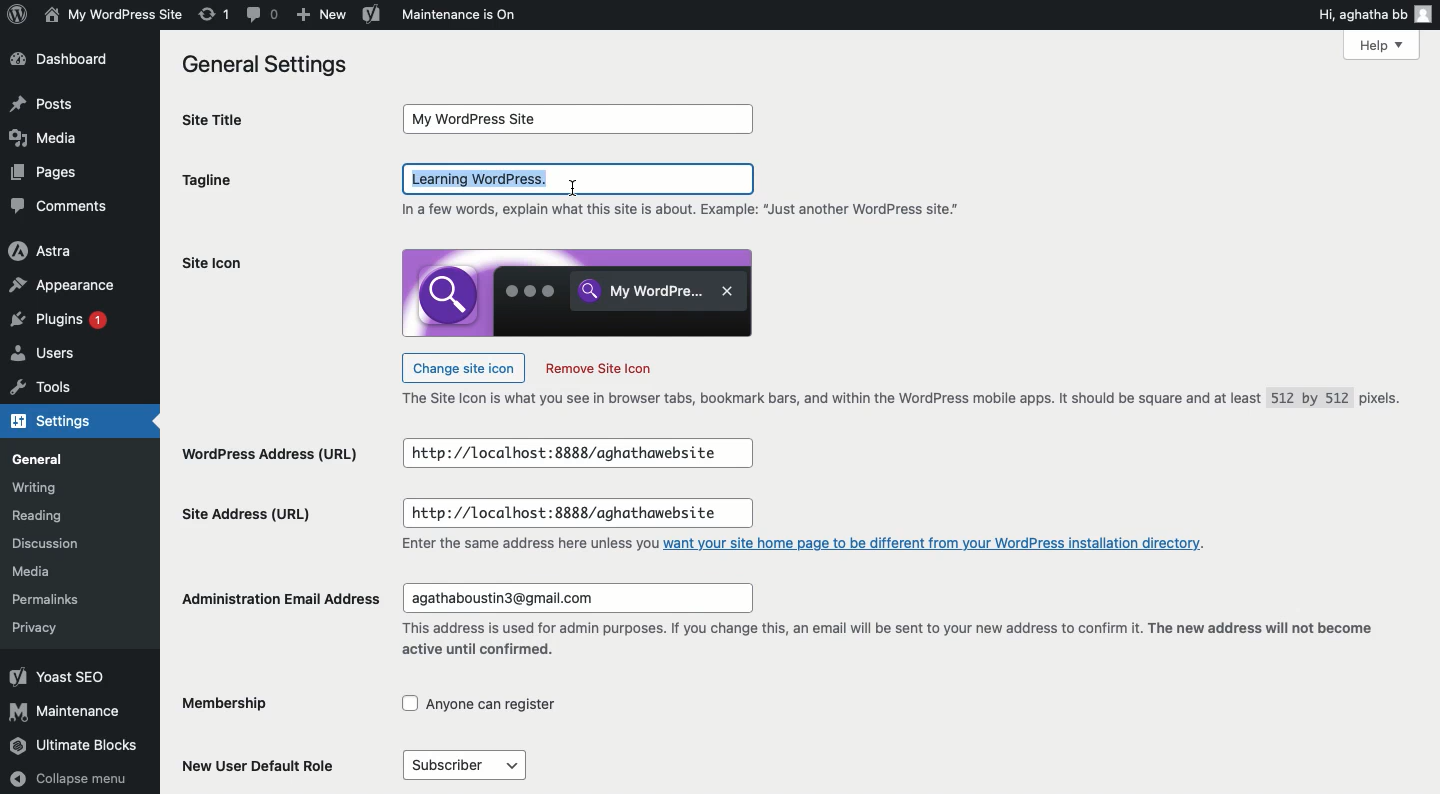  Describe the element at coordinates (215, 14) in the screenshot. I see `Revision` at that location.